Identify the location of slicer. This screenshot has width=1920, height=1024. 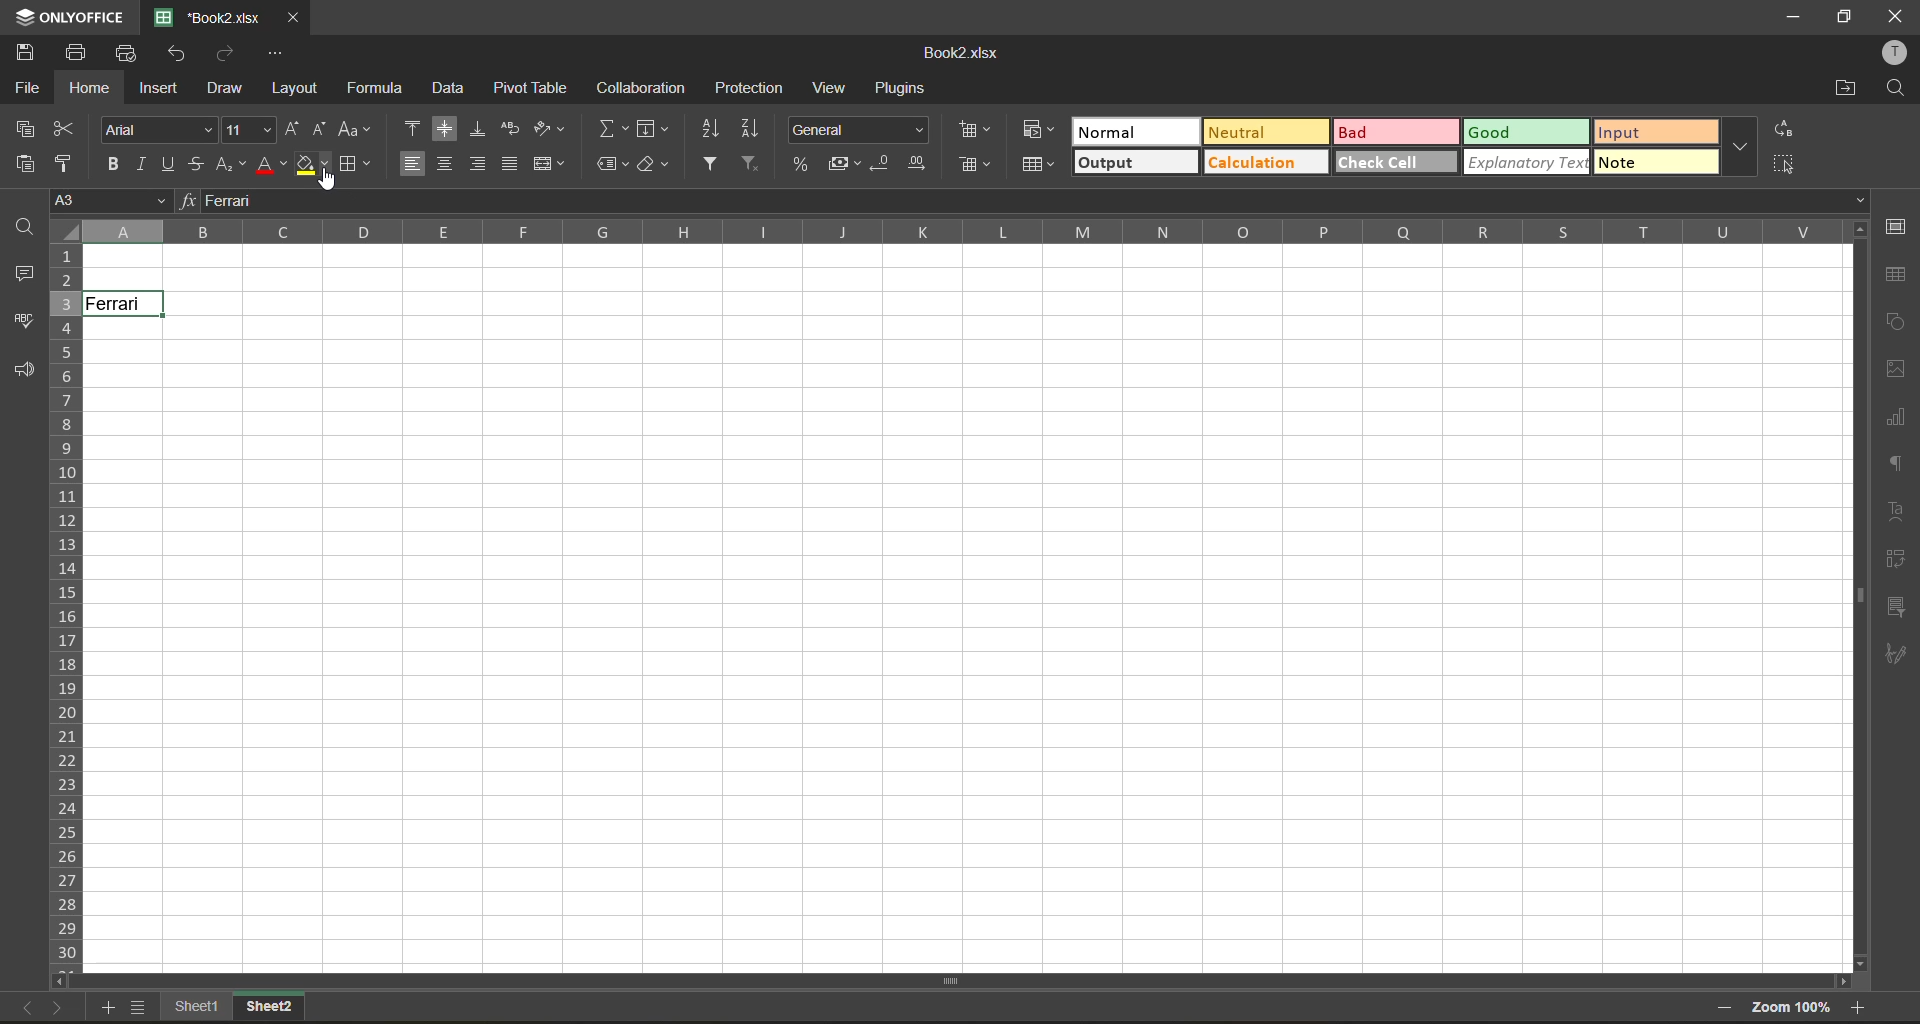
(1901, 607).